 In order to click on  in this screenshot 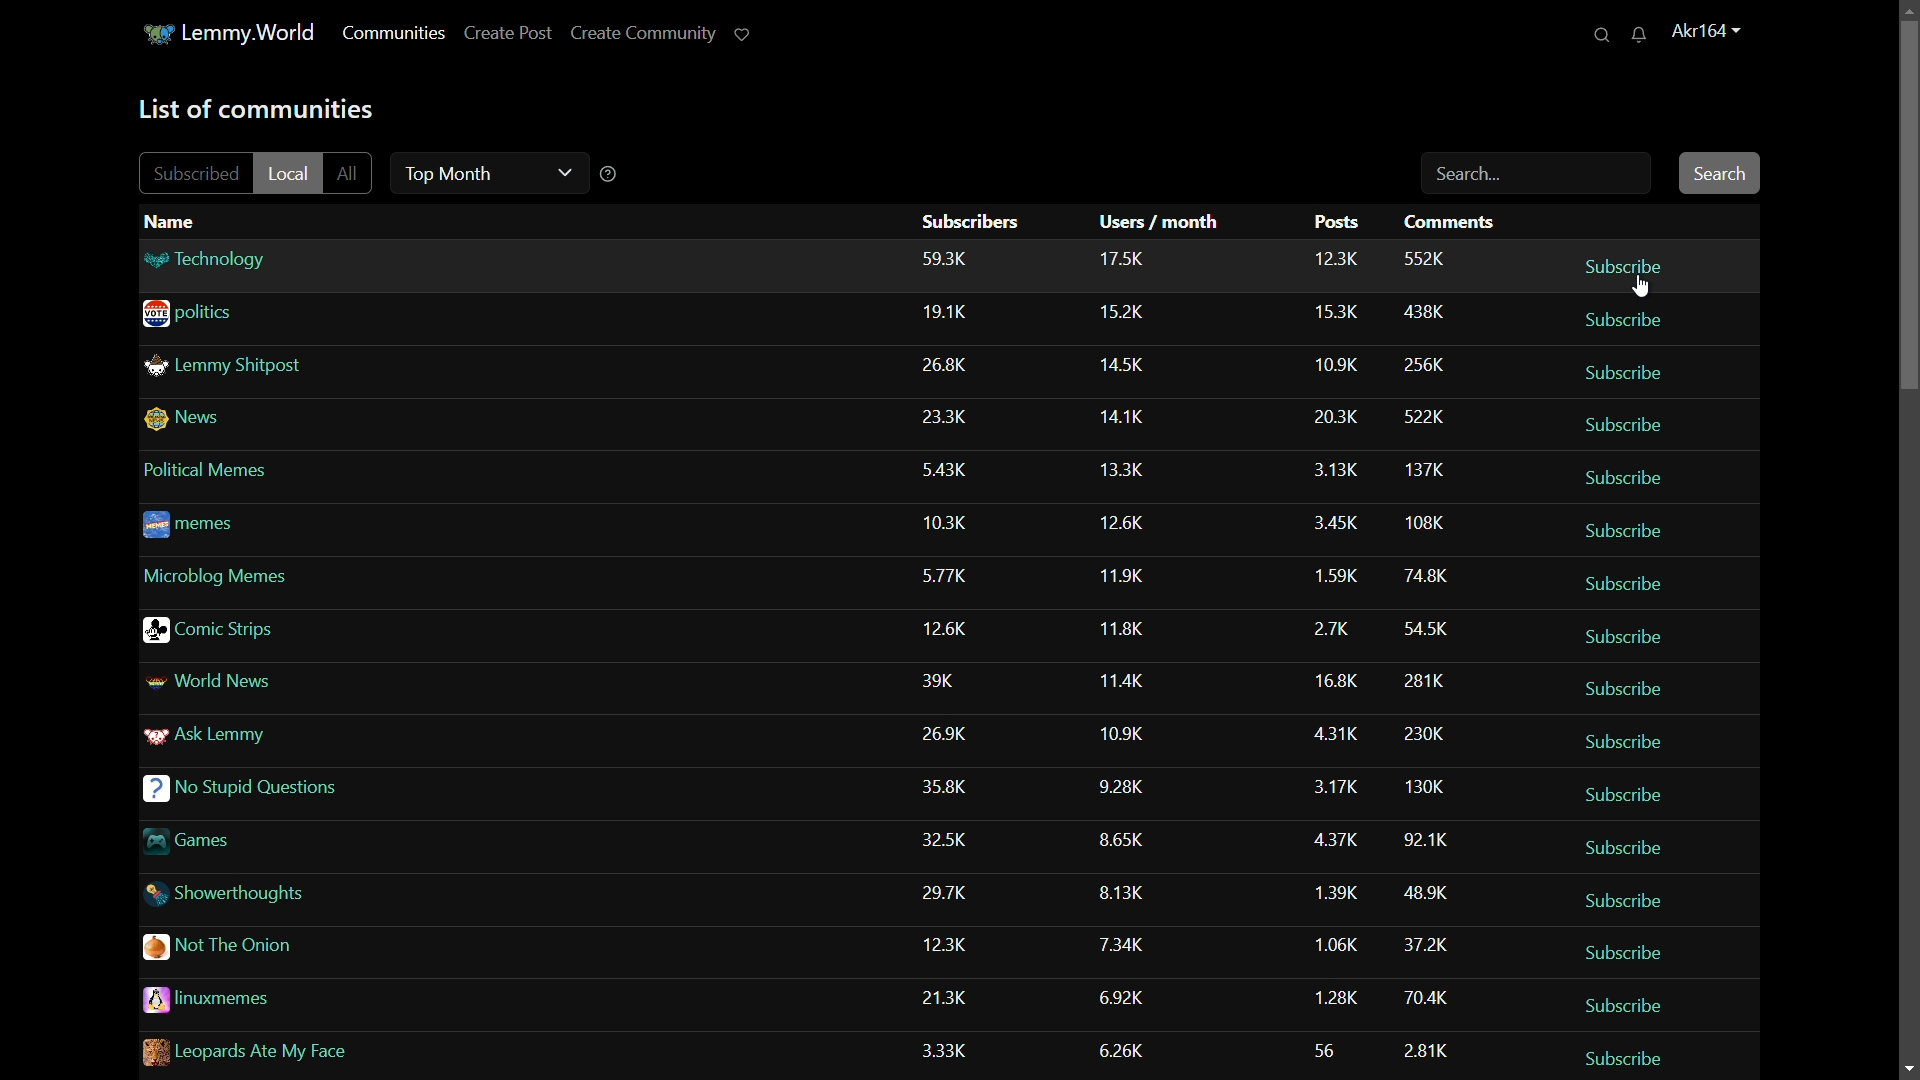, I will do `click(953, 317)`.